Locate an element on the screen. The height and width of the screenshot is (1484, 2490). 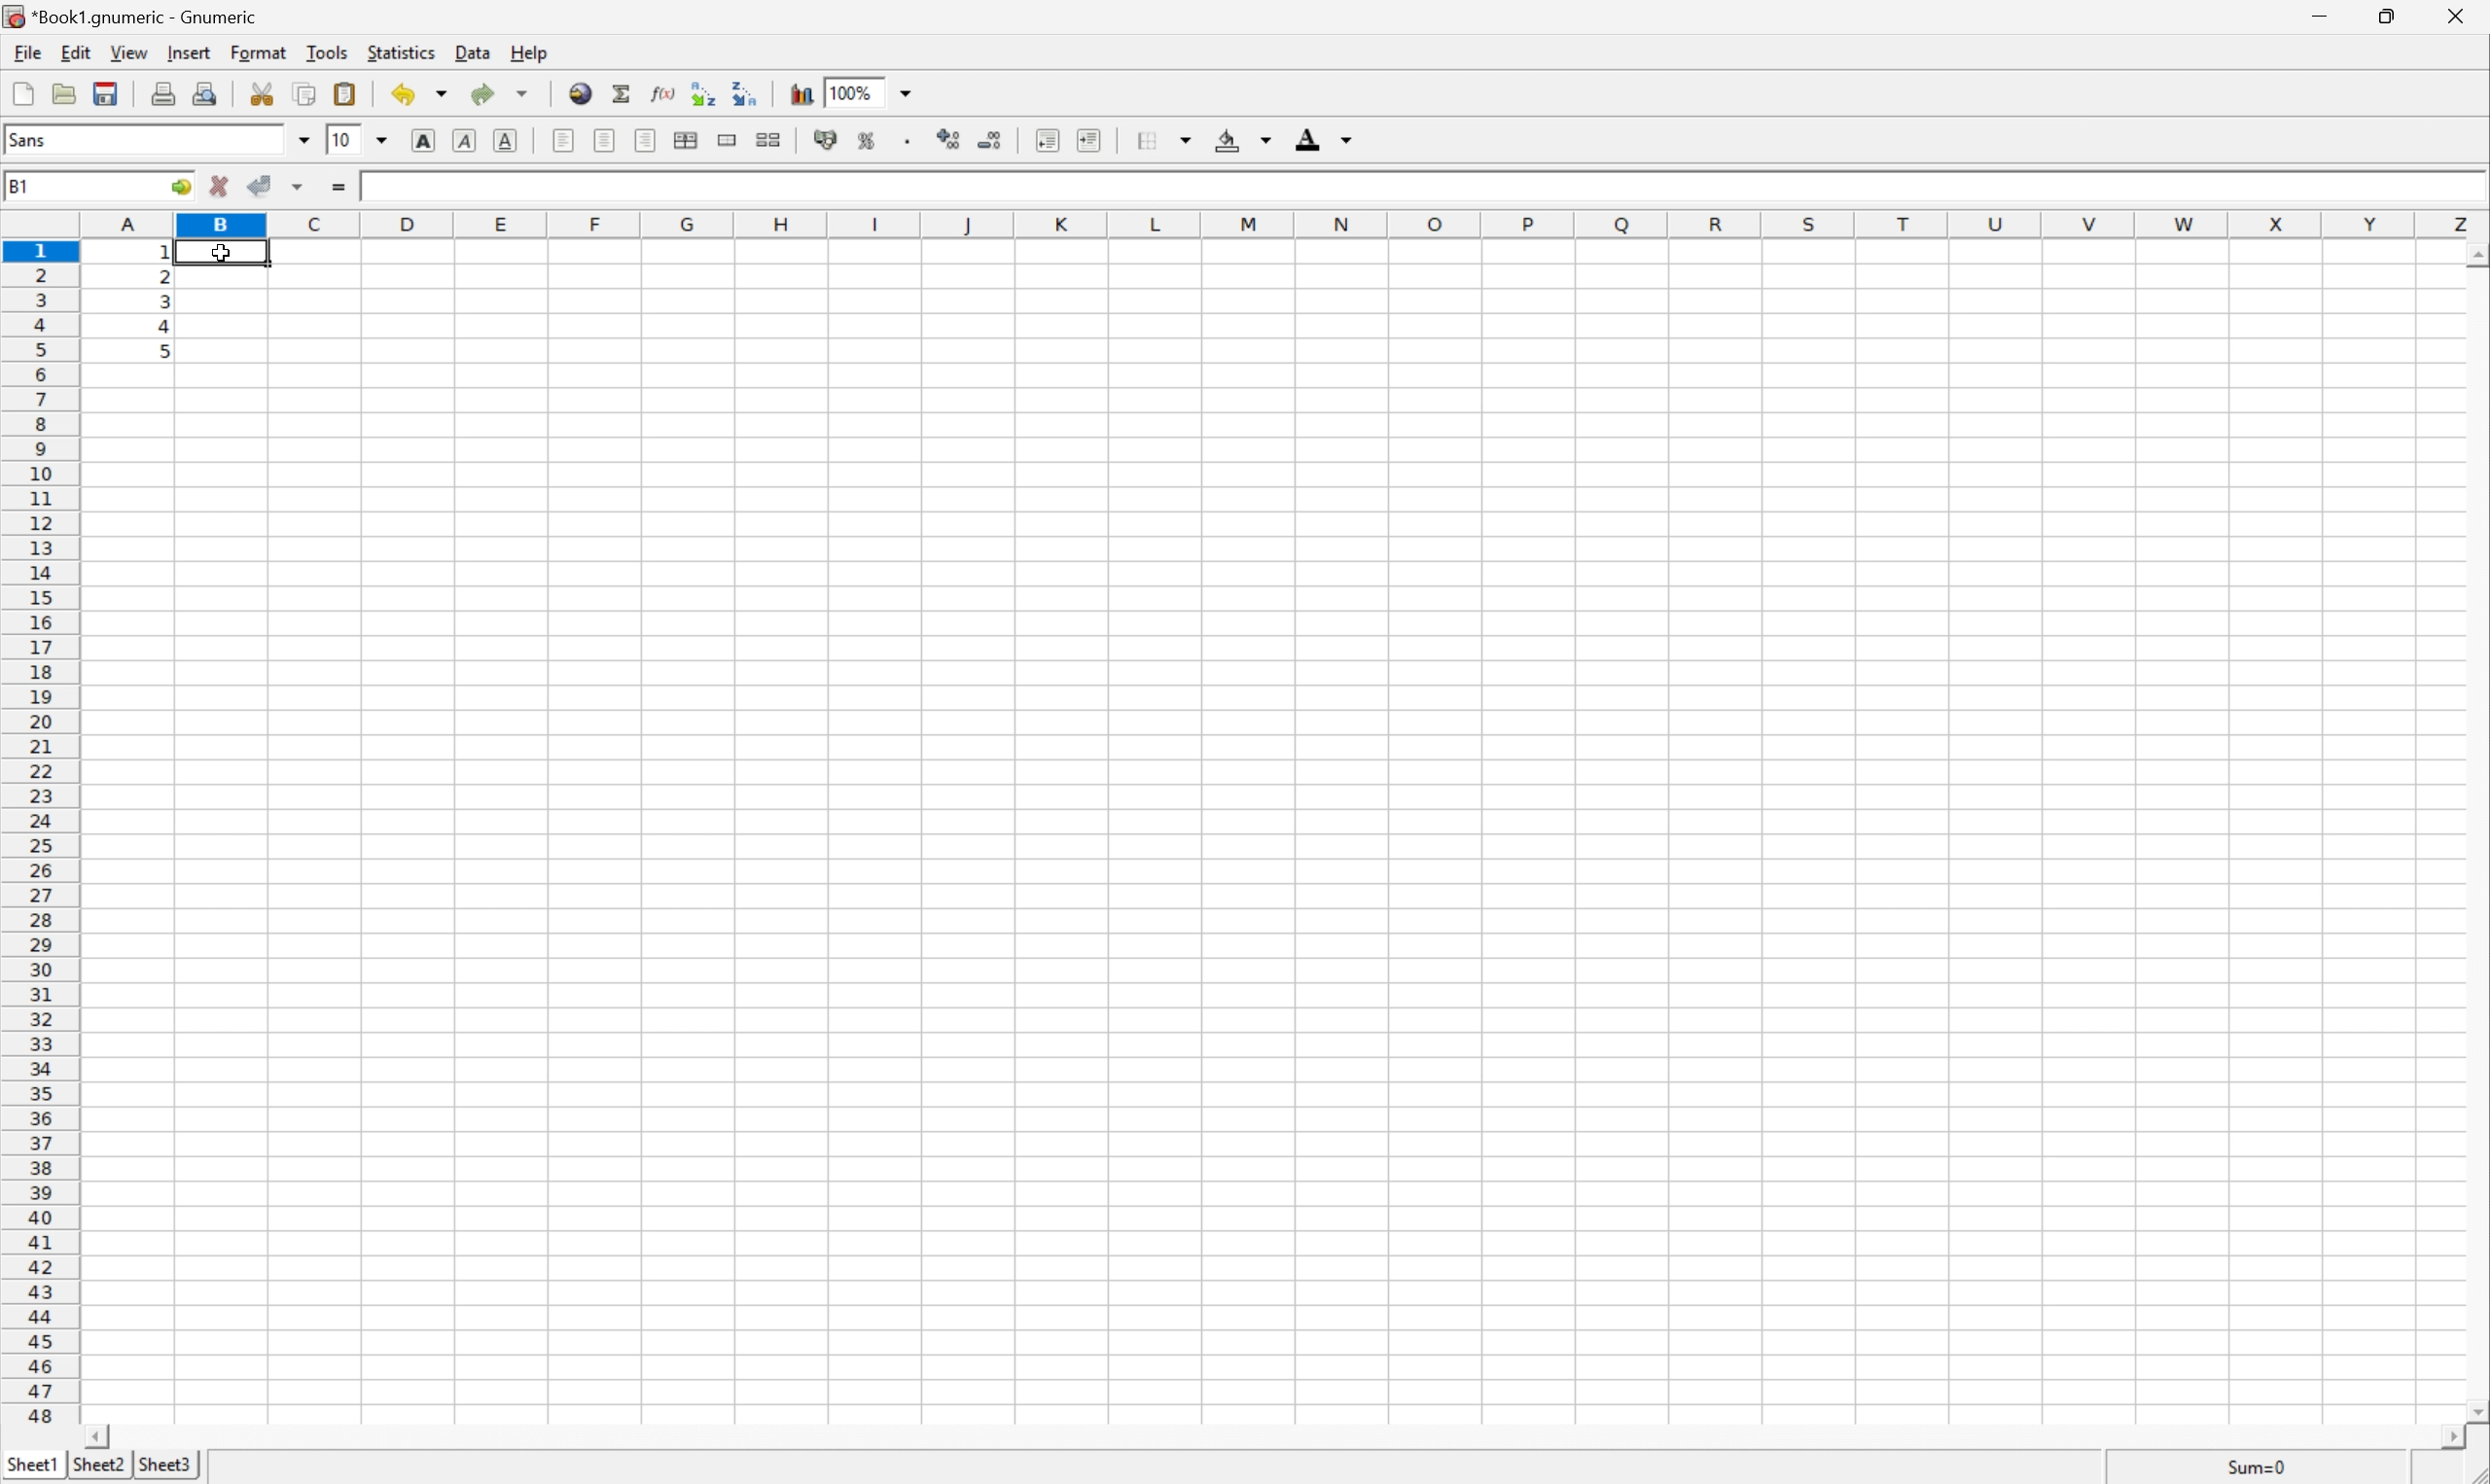
Print current file is located at coordinates (162, 92).